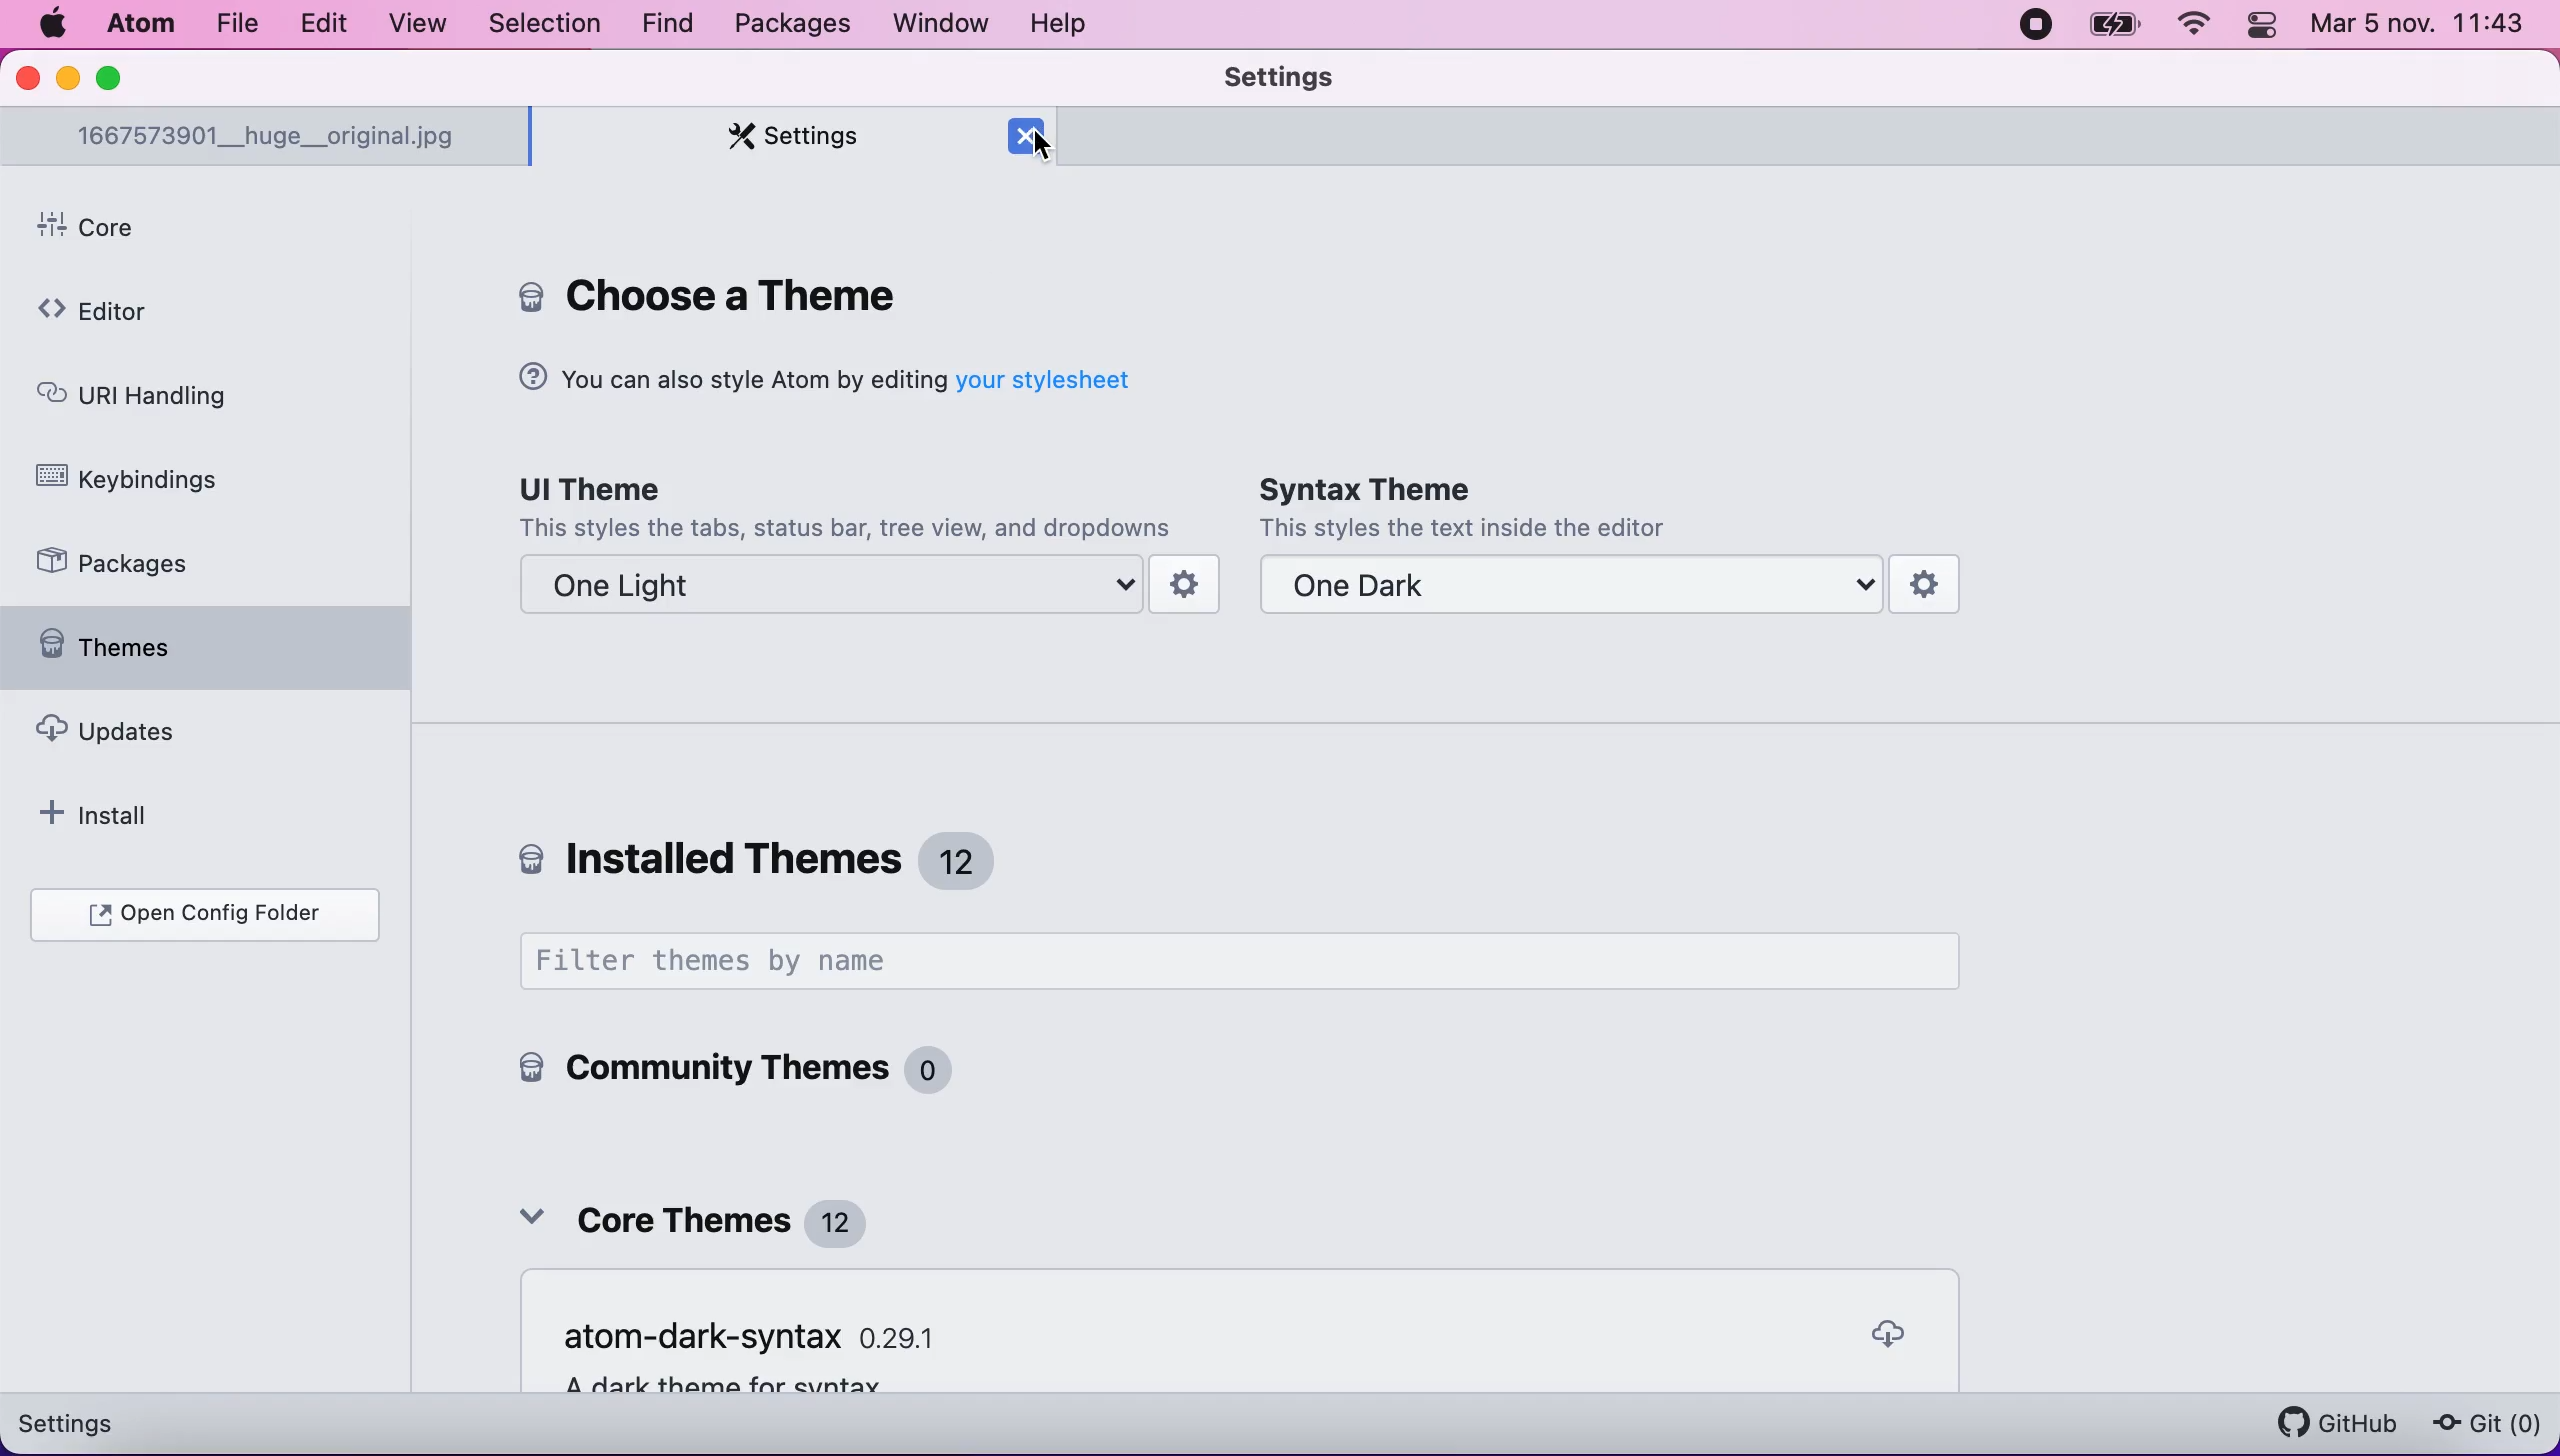 Image resolution: width=2560 pixels, height=1456 pixels. I want to click on cursor, so click(1034, 139).